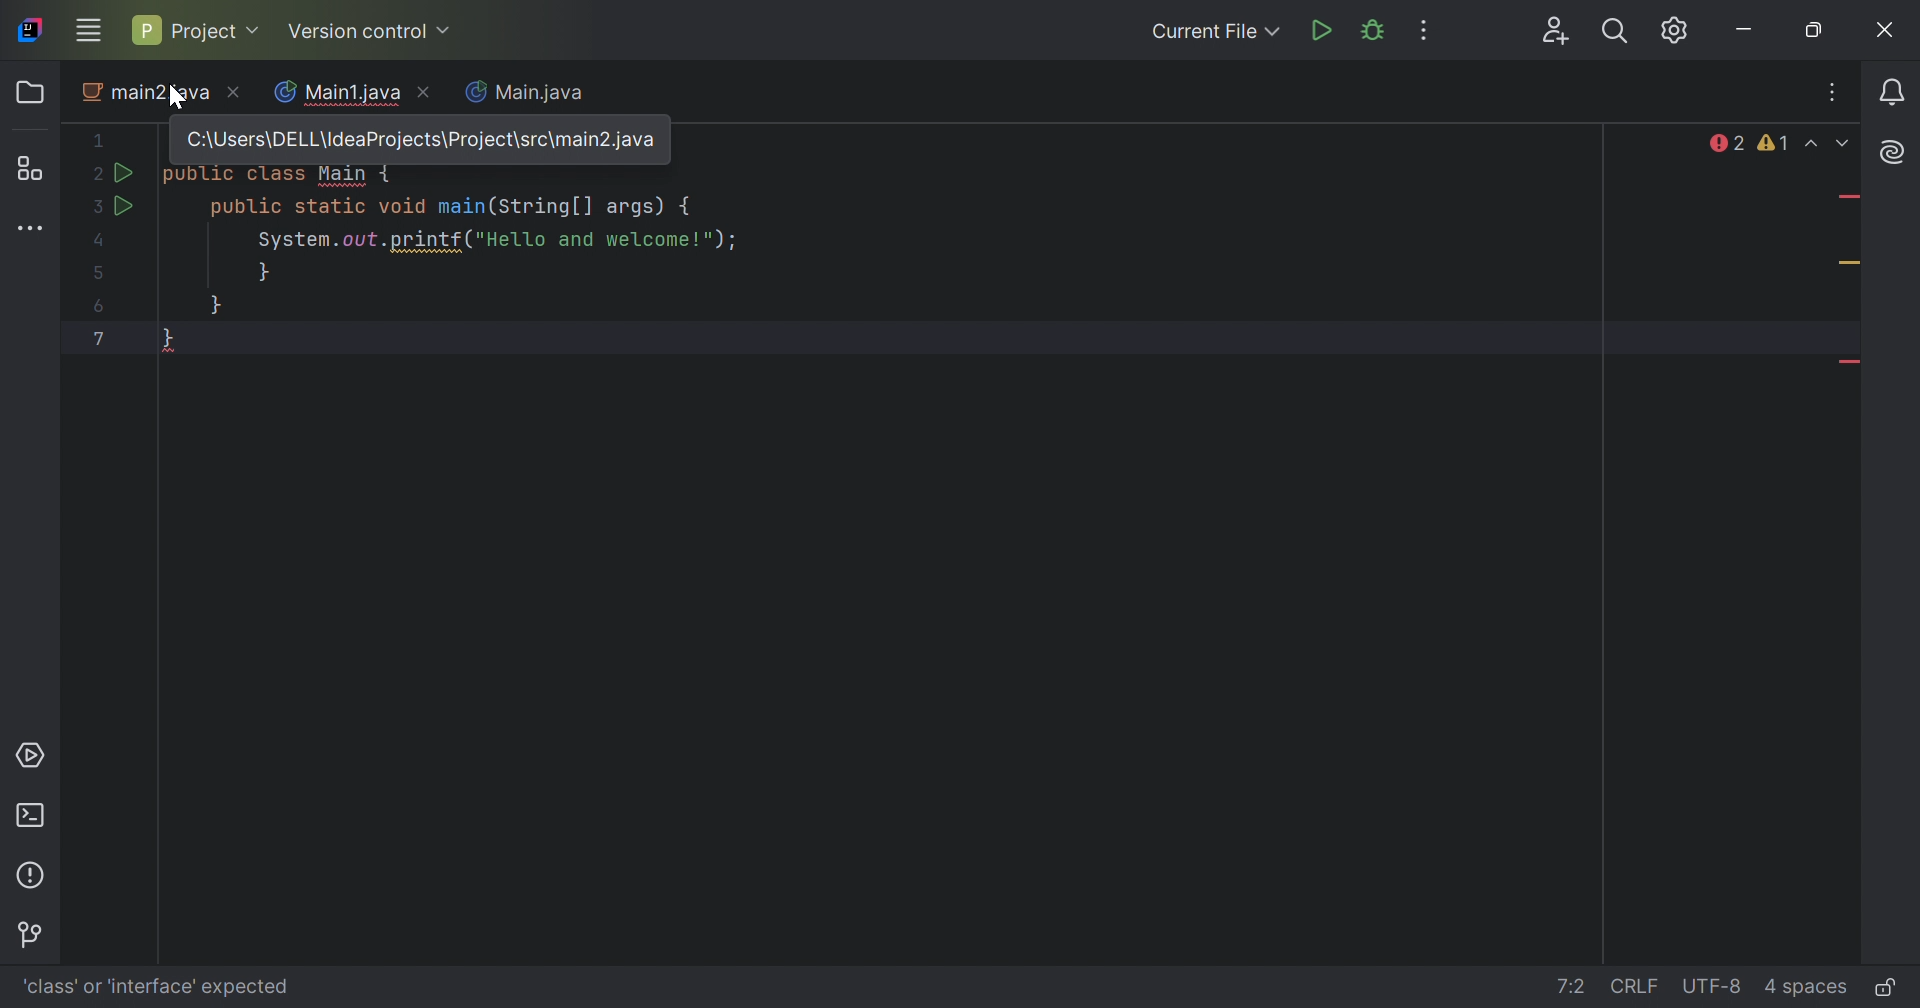 The image size is (1920, 1008). I want to click on System.out.printf("Hello and welcome!"), so click(490, 241).